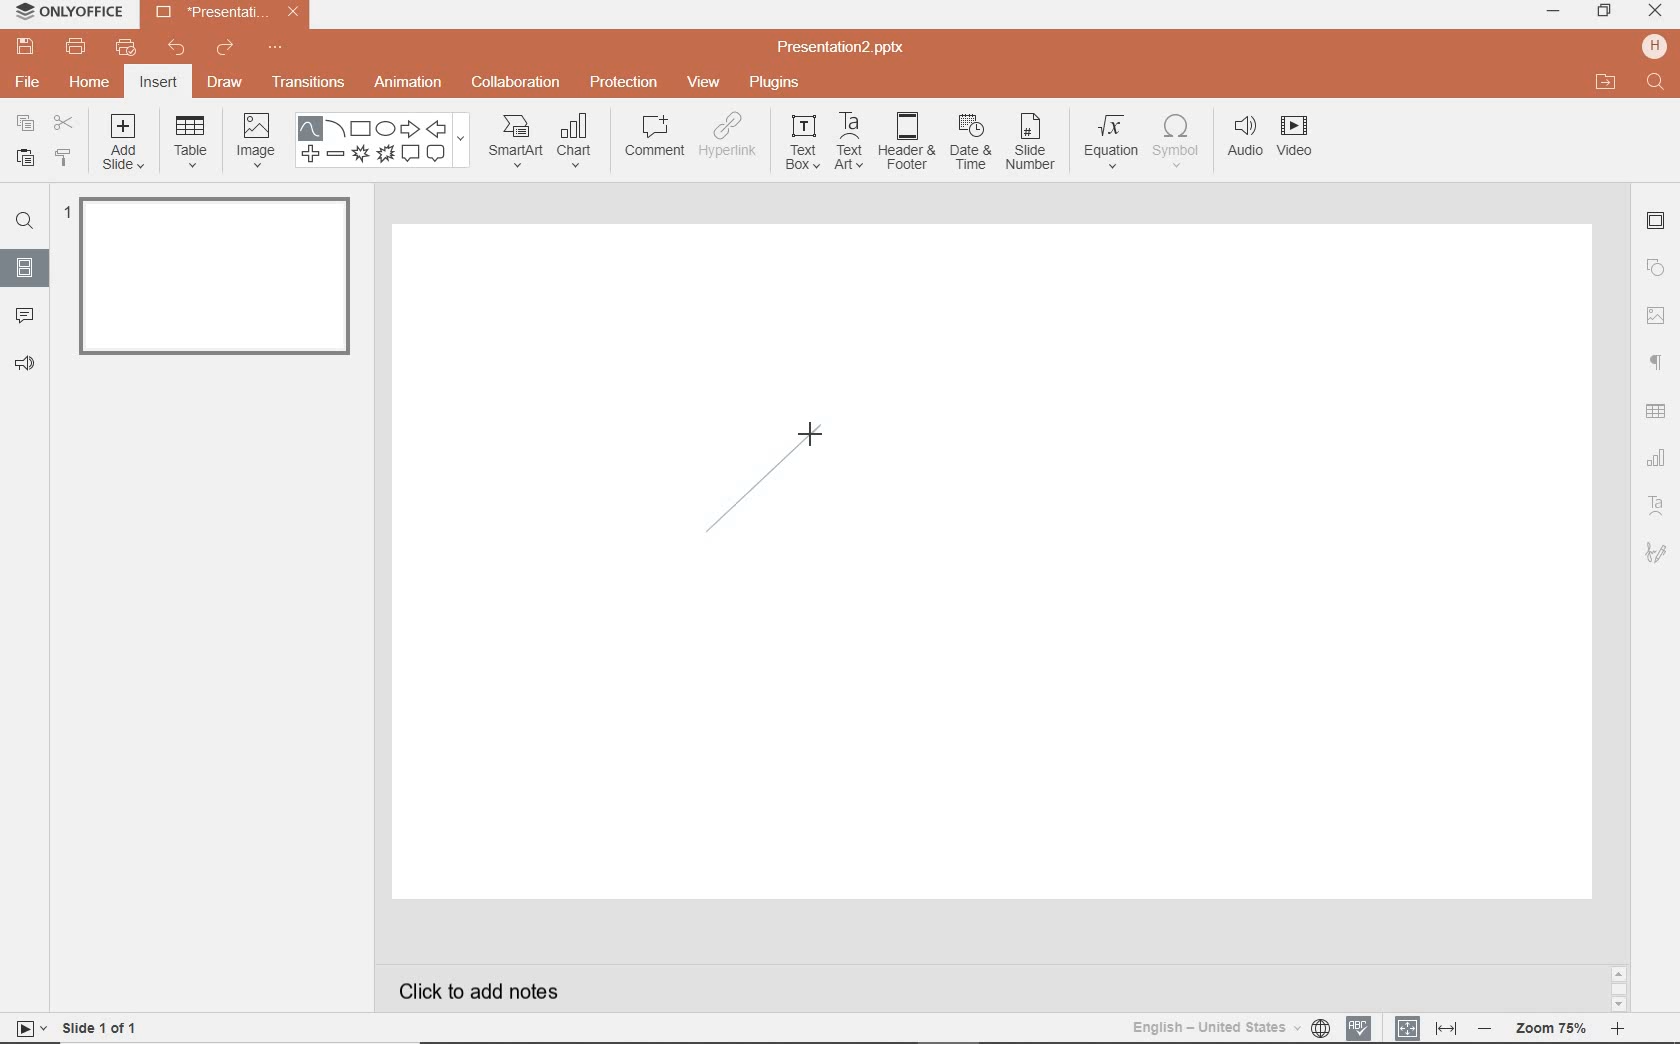  What do you see at coordinates (256, 138) in the screenshot?
I see `IMAGE` at bounding box center [256, 138].